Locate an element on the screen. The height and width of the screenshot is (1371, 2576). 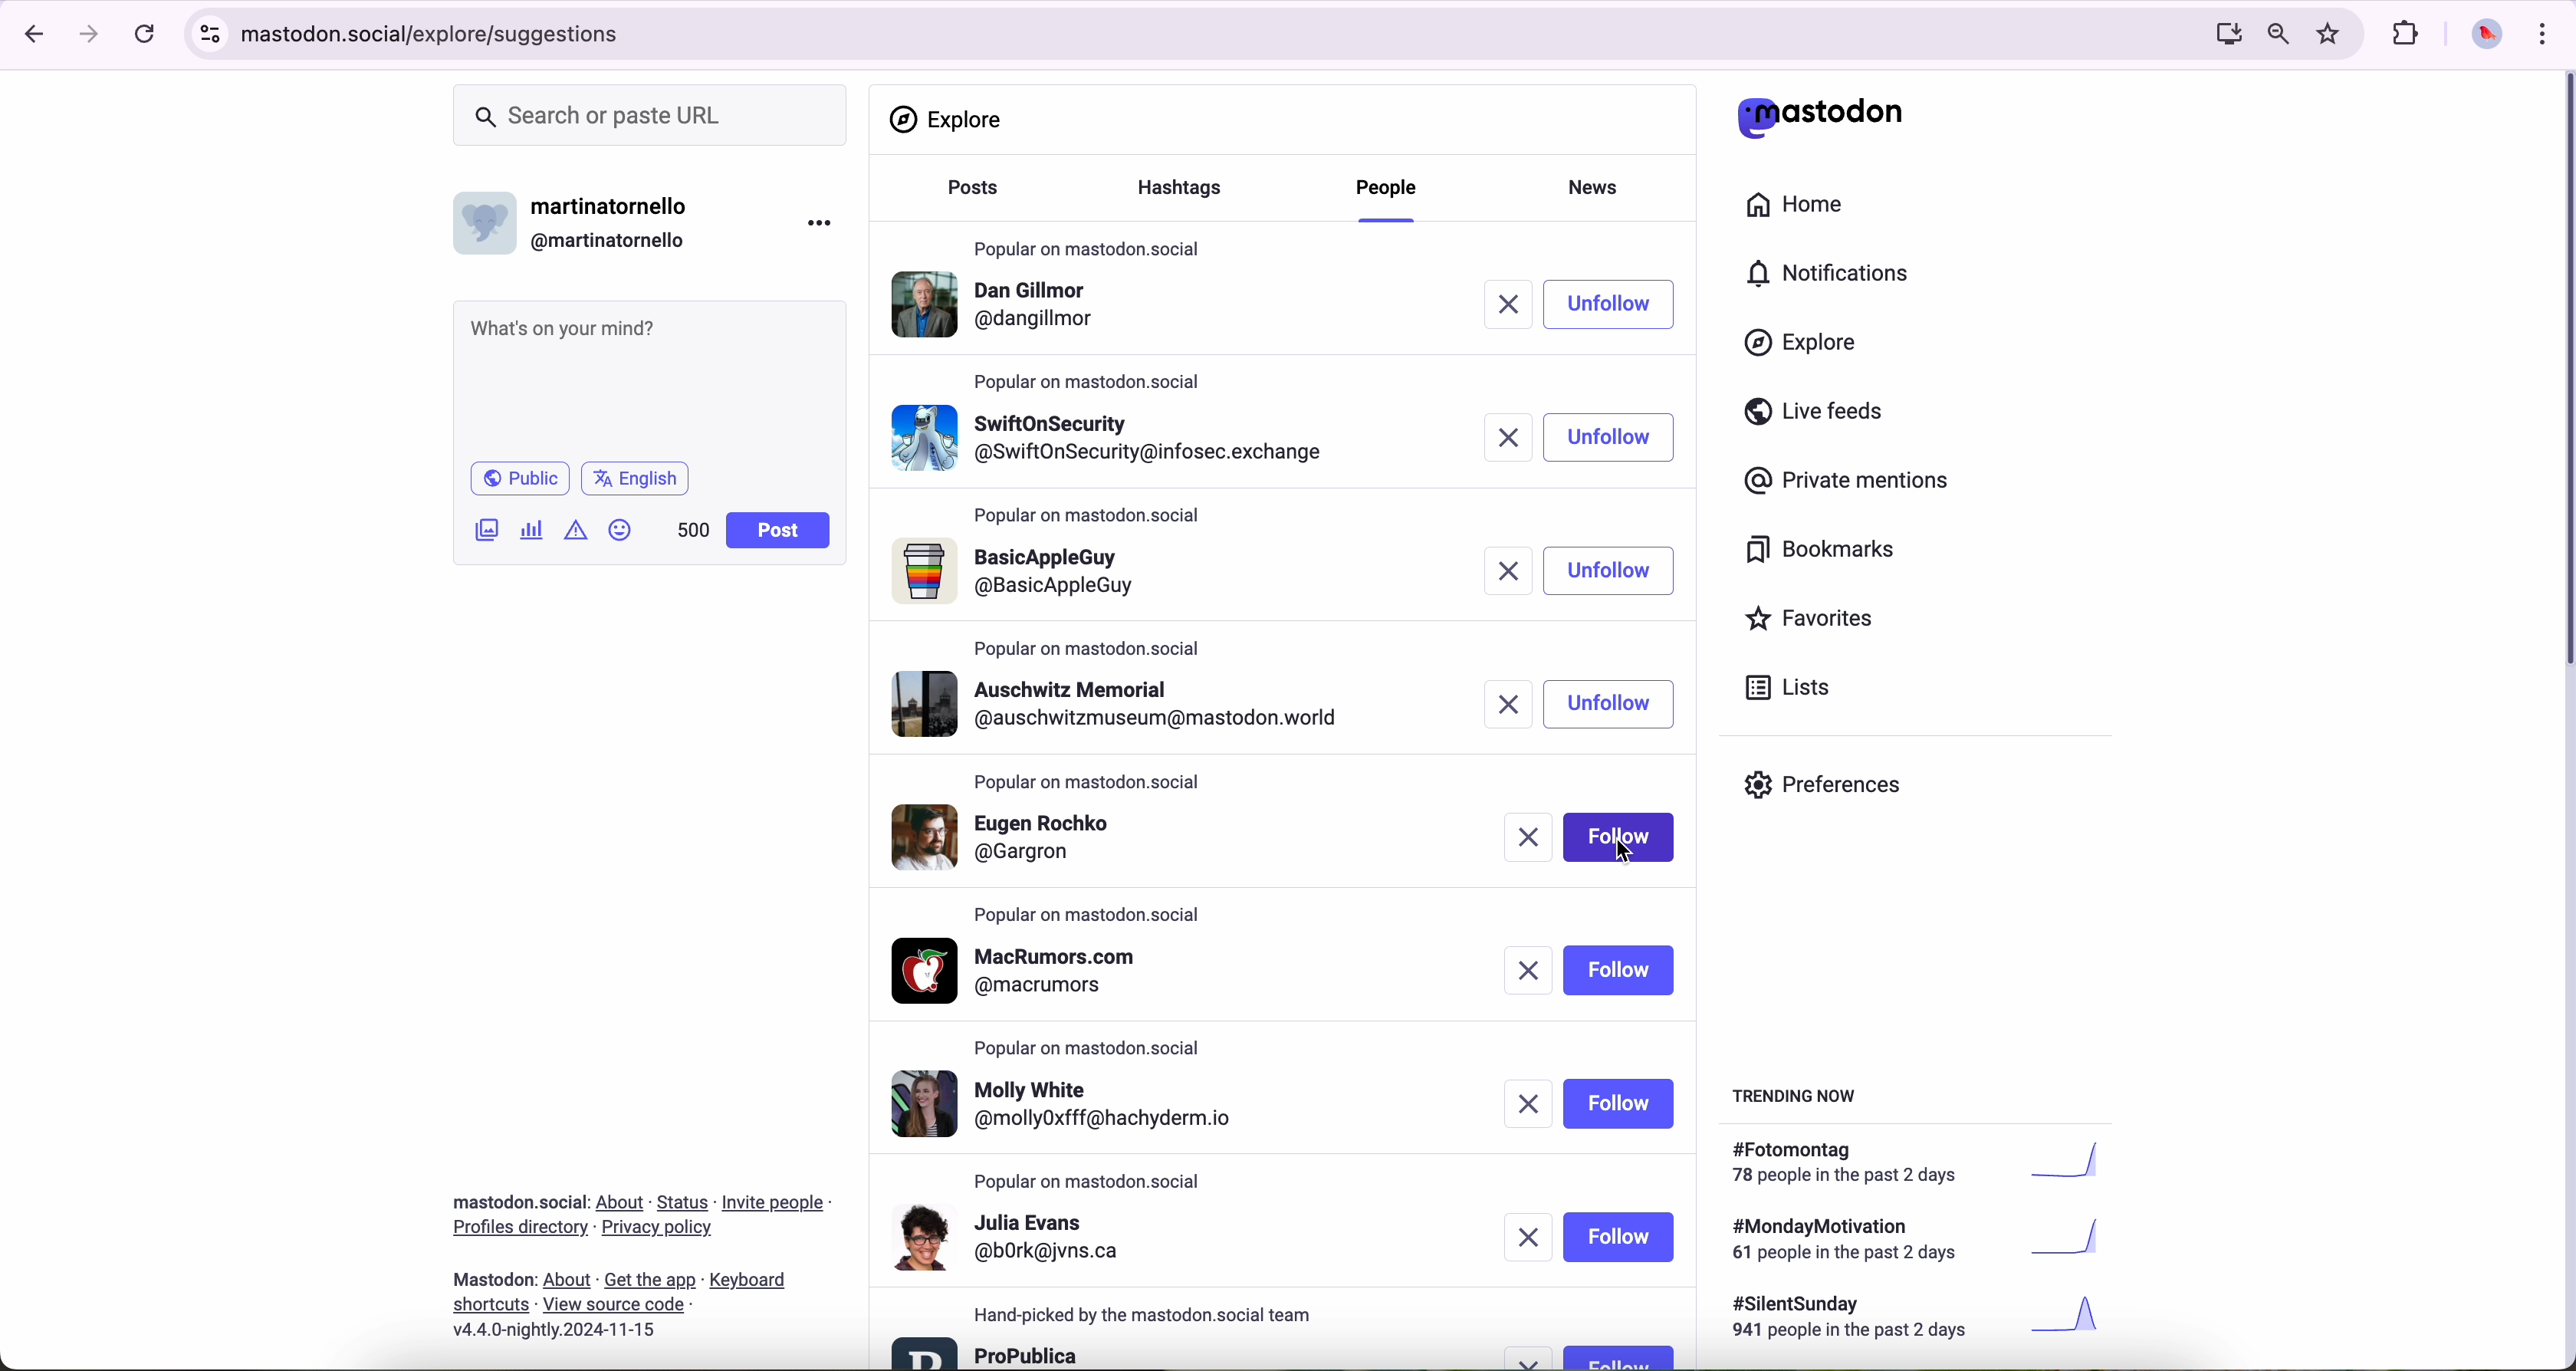
favorites is located at coordinates (1818, 621).